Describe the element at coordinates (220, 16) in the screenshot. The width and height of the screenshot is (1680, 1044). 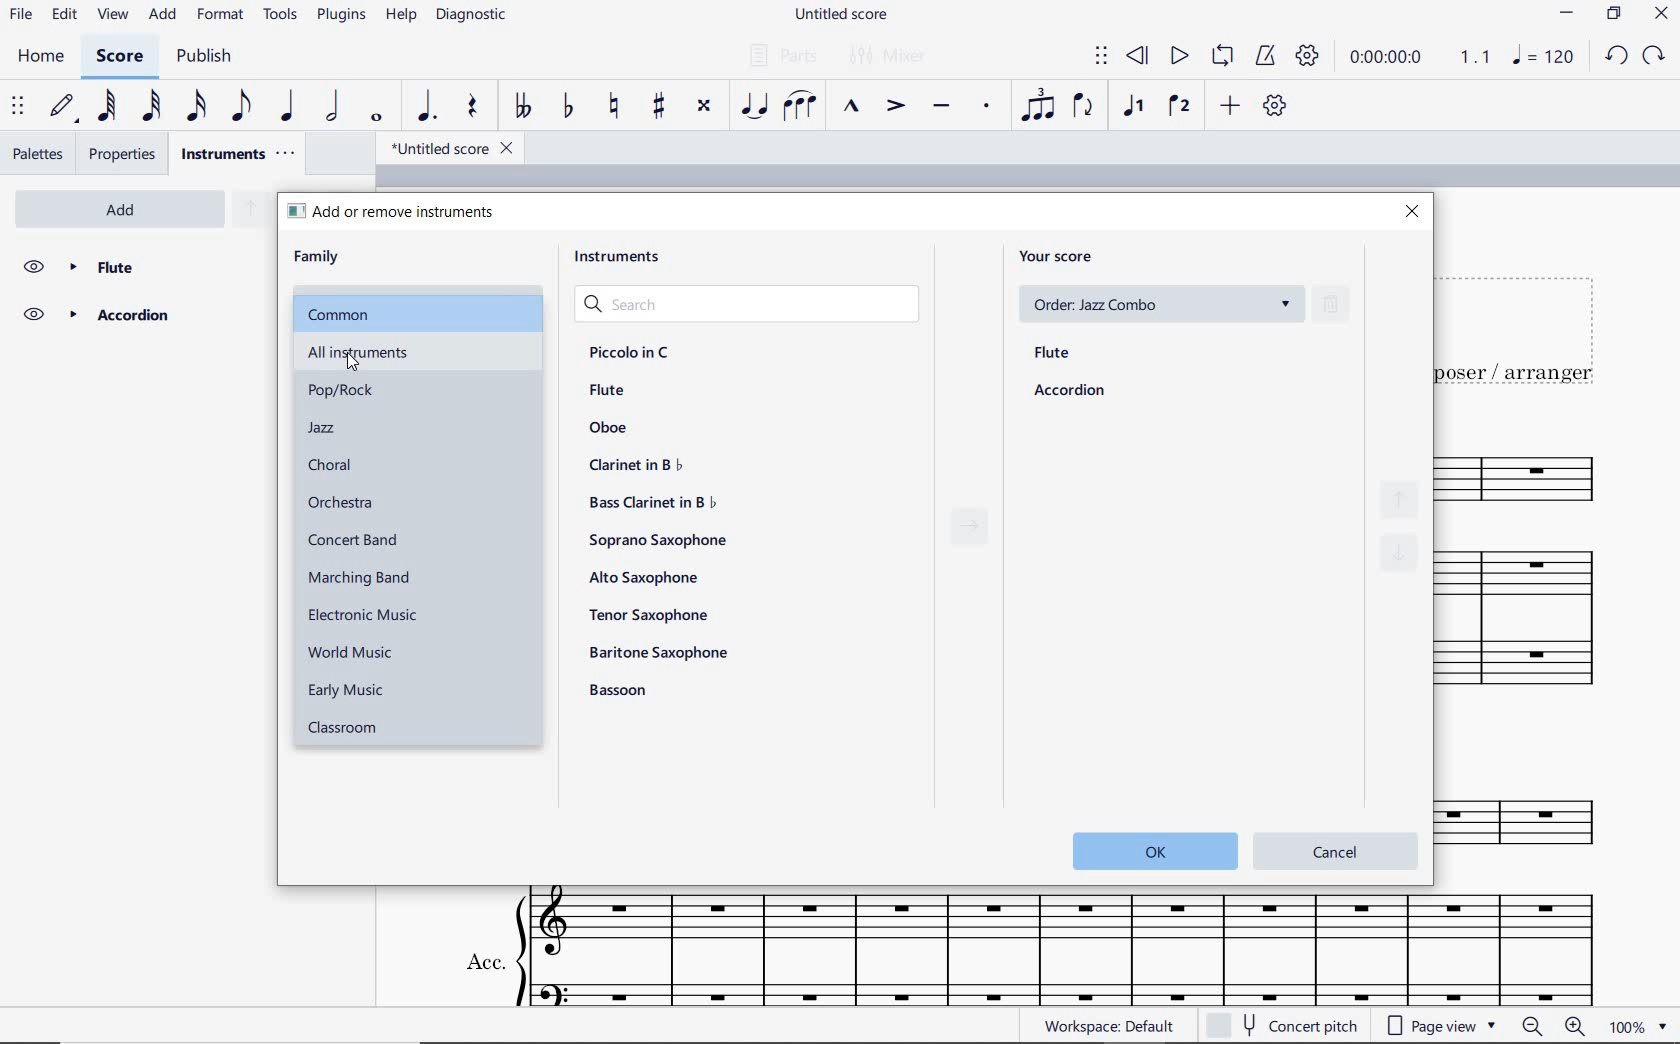
I see `FORMAT` at that location.